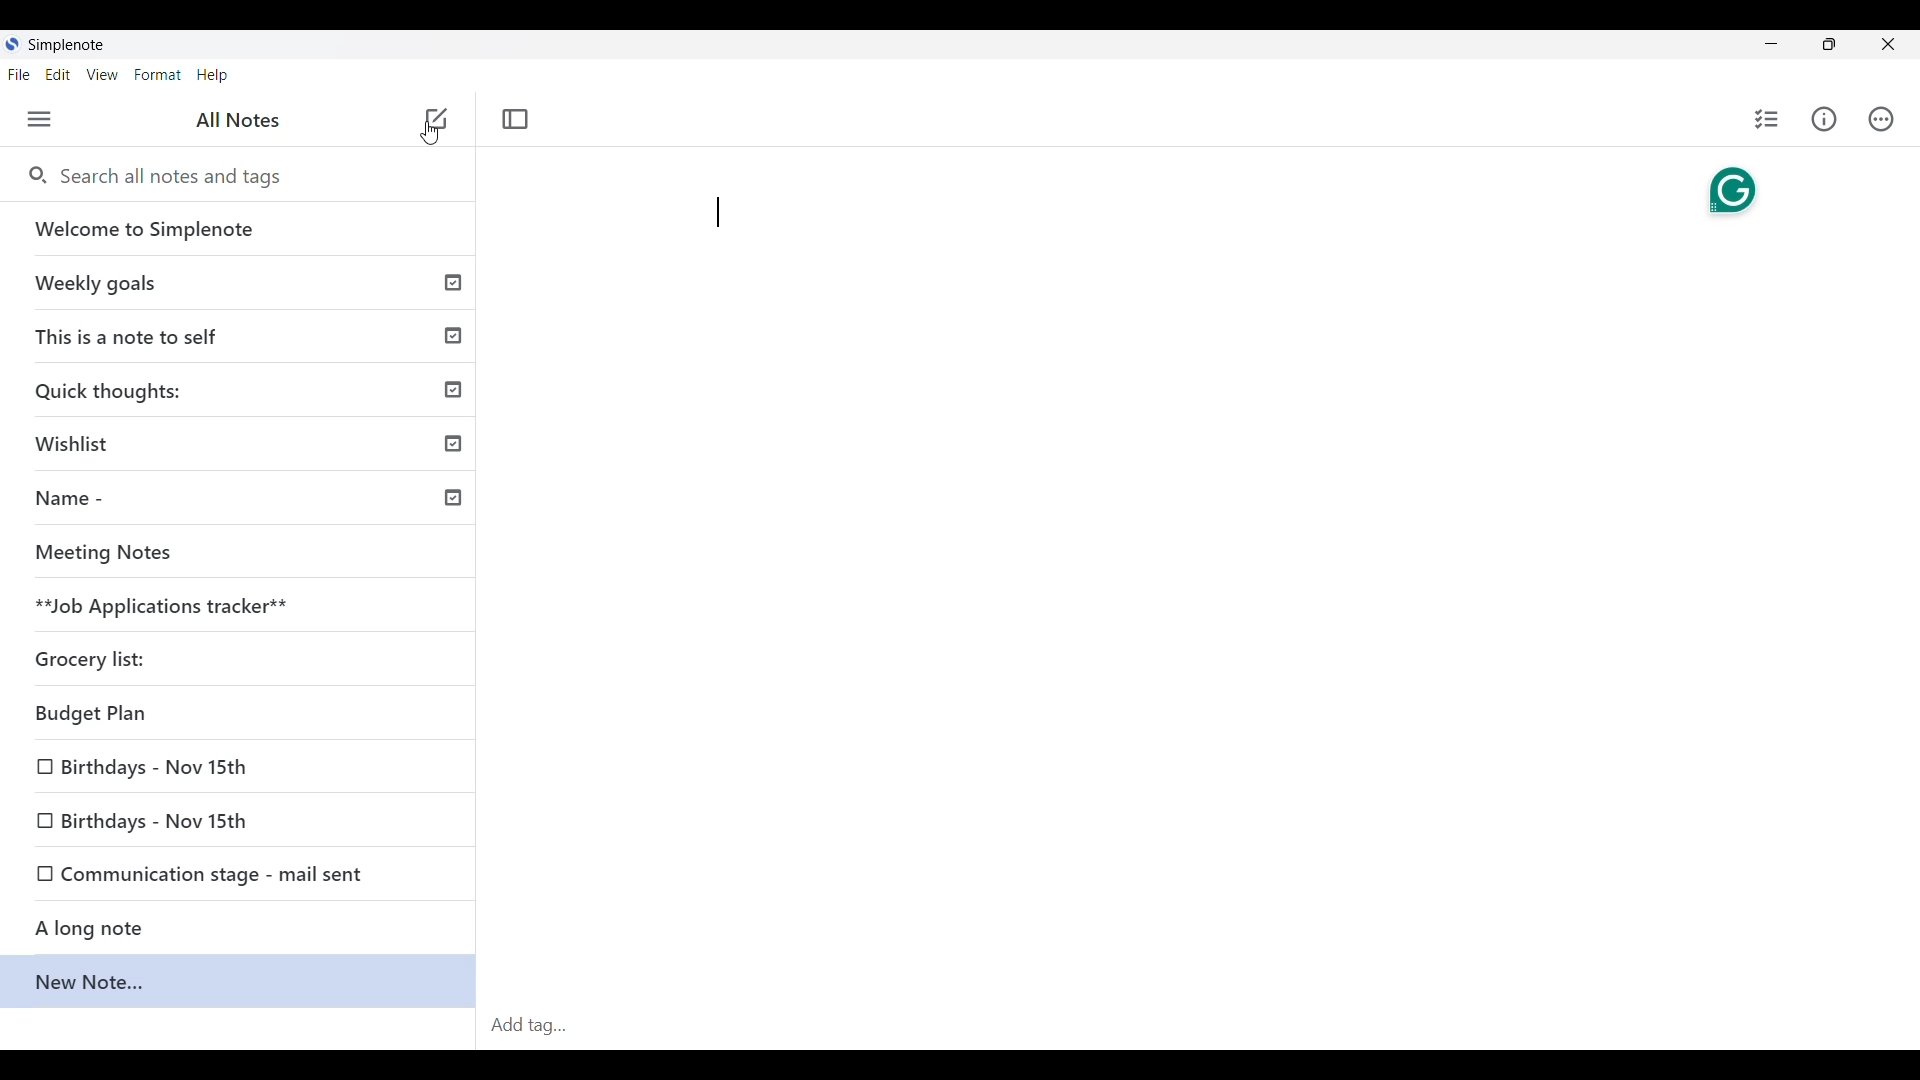 The image size is (1920, 1080). What do you see at coordinates (58, 75) in the screenshot?
I see `Edit` at bounding box center [58, 75].